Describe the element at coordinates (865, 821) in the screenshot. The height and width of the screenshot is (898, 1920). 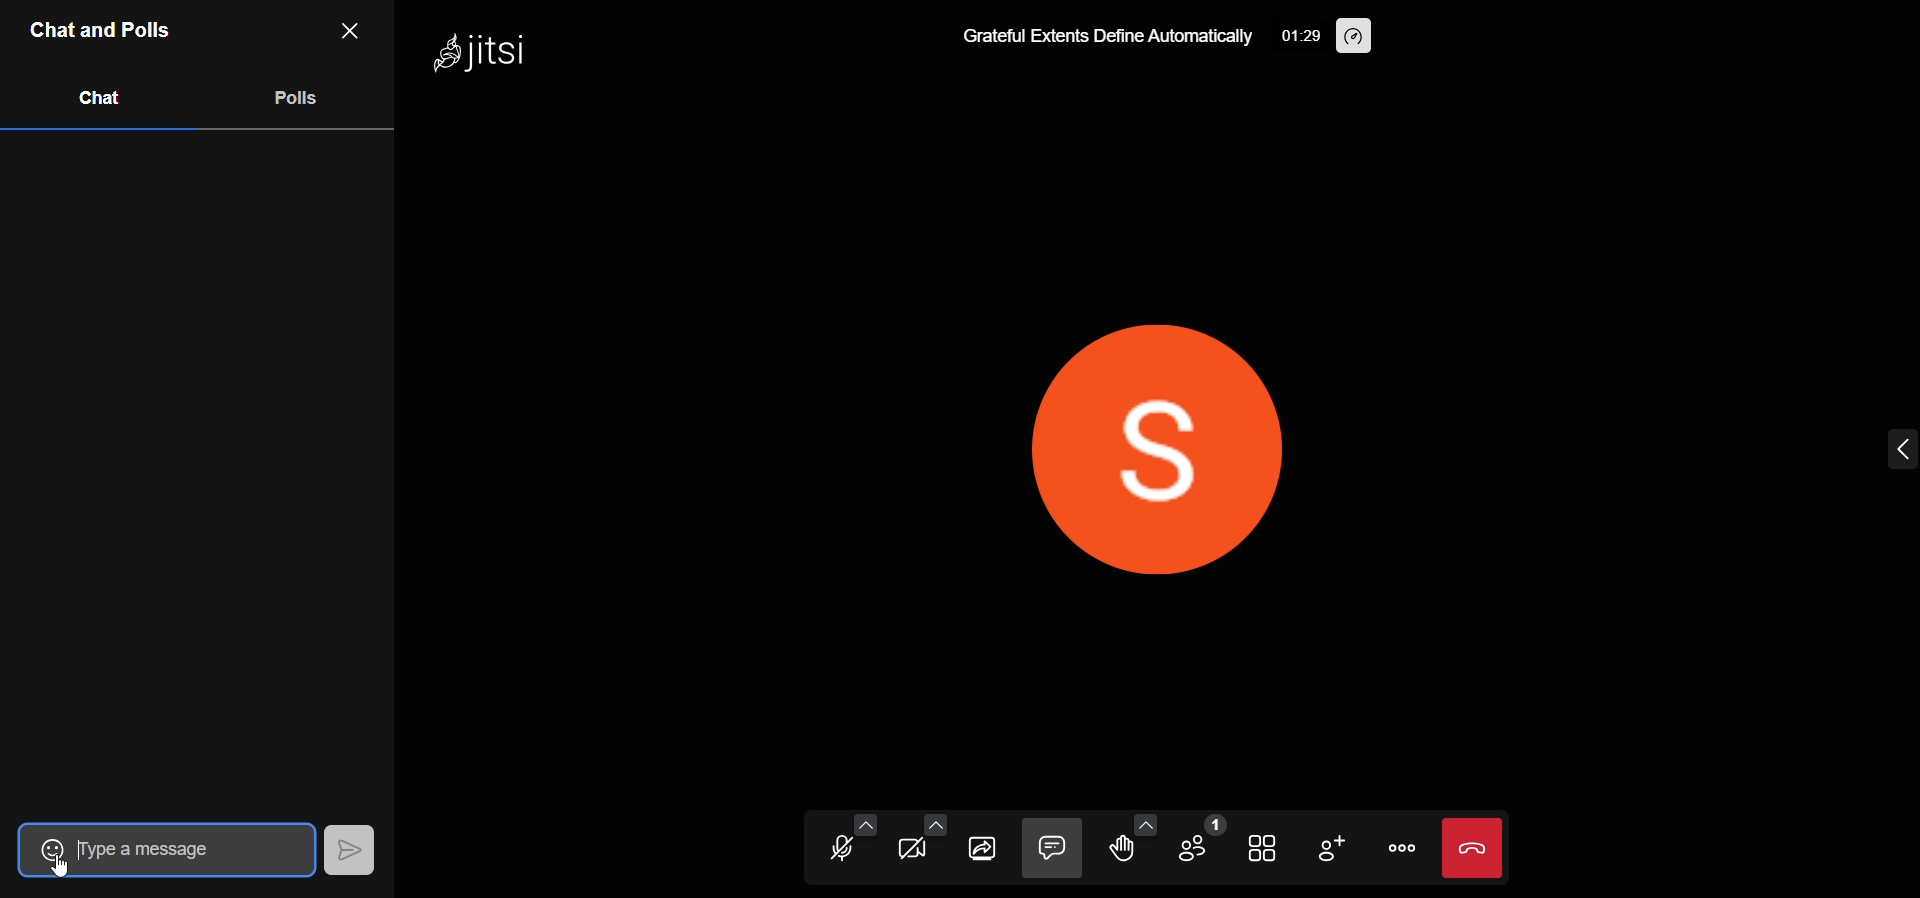
I see `audio setting` at that location.